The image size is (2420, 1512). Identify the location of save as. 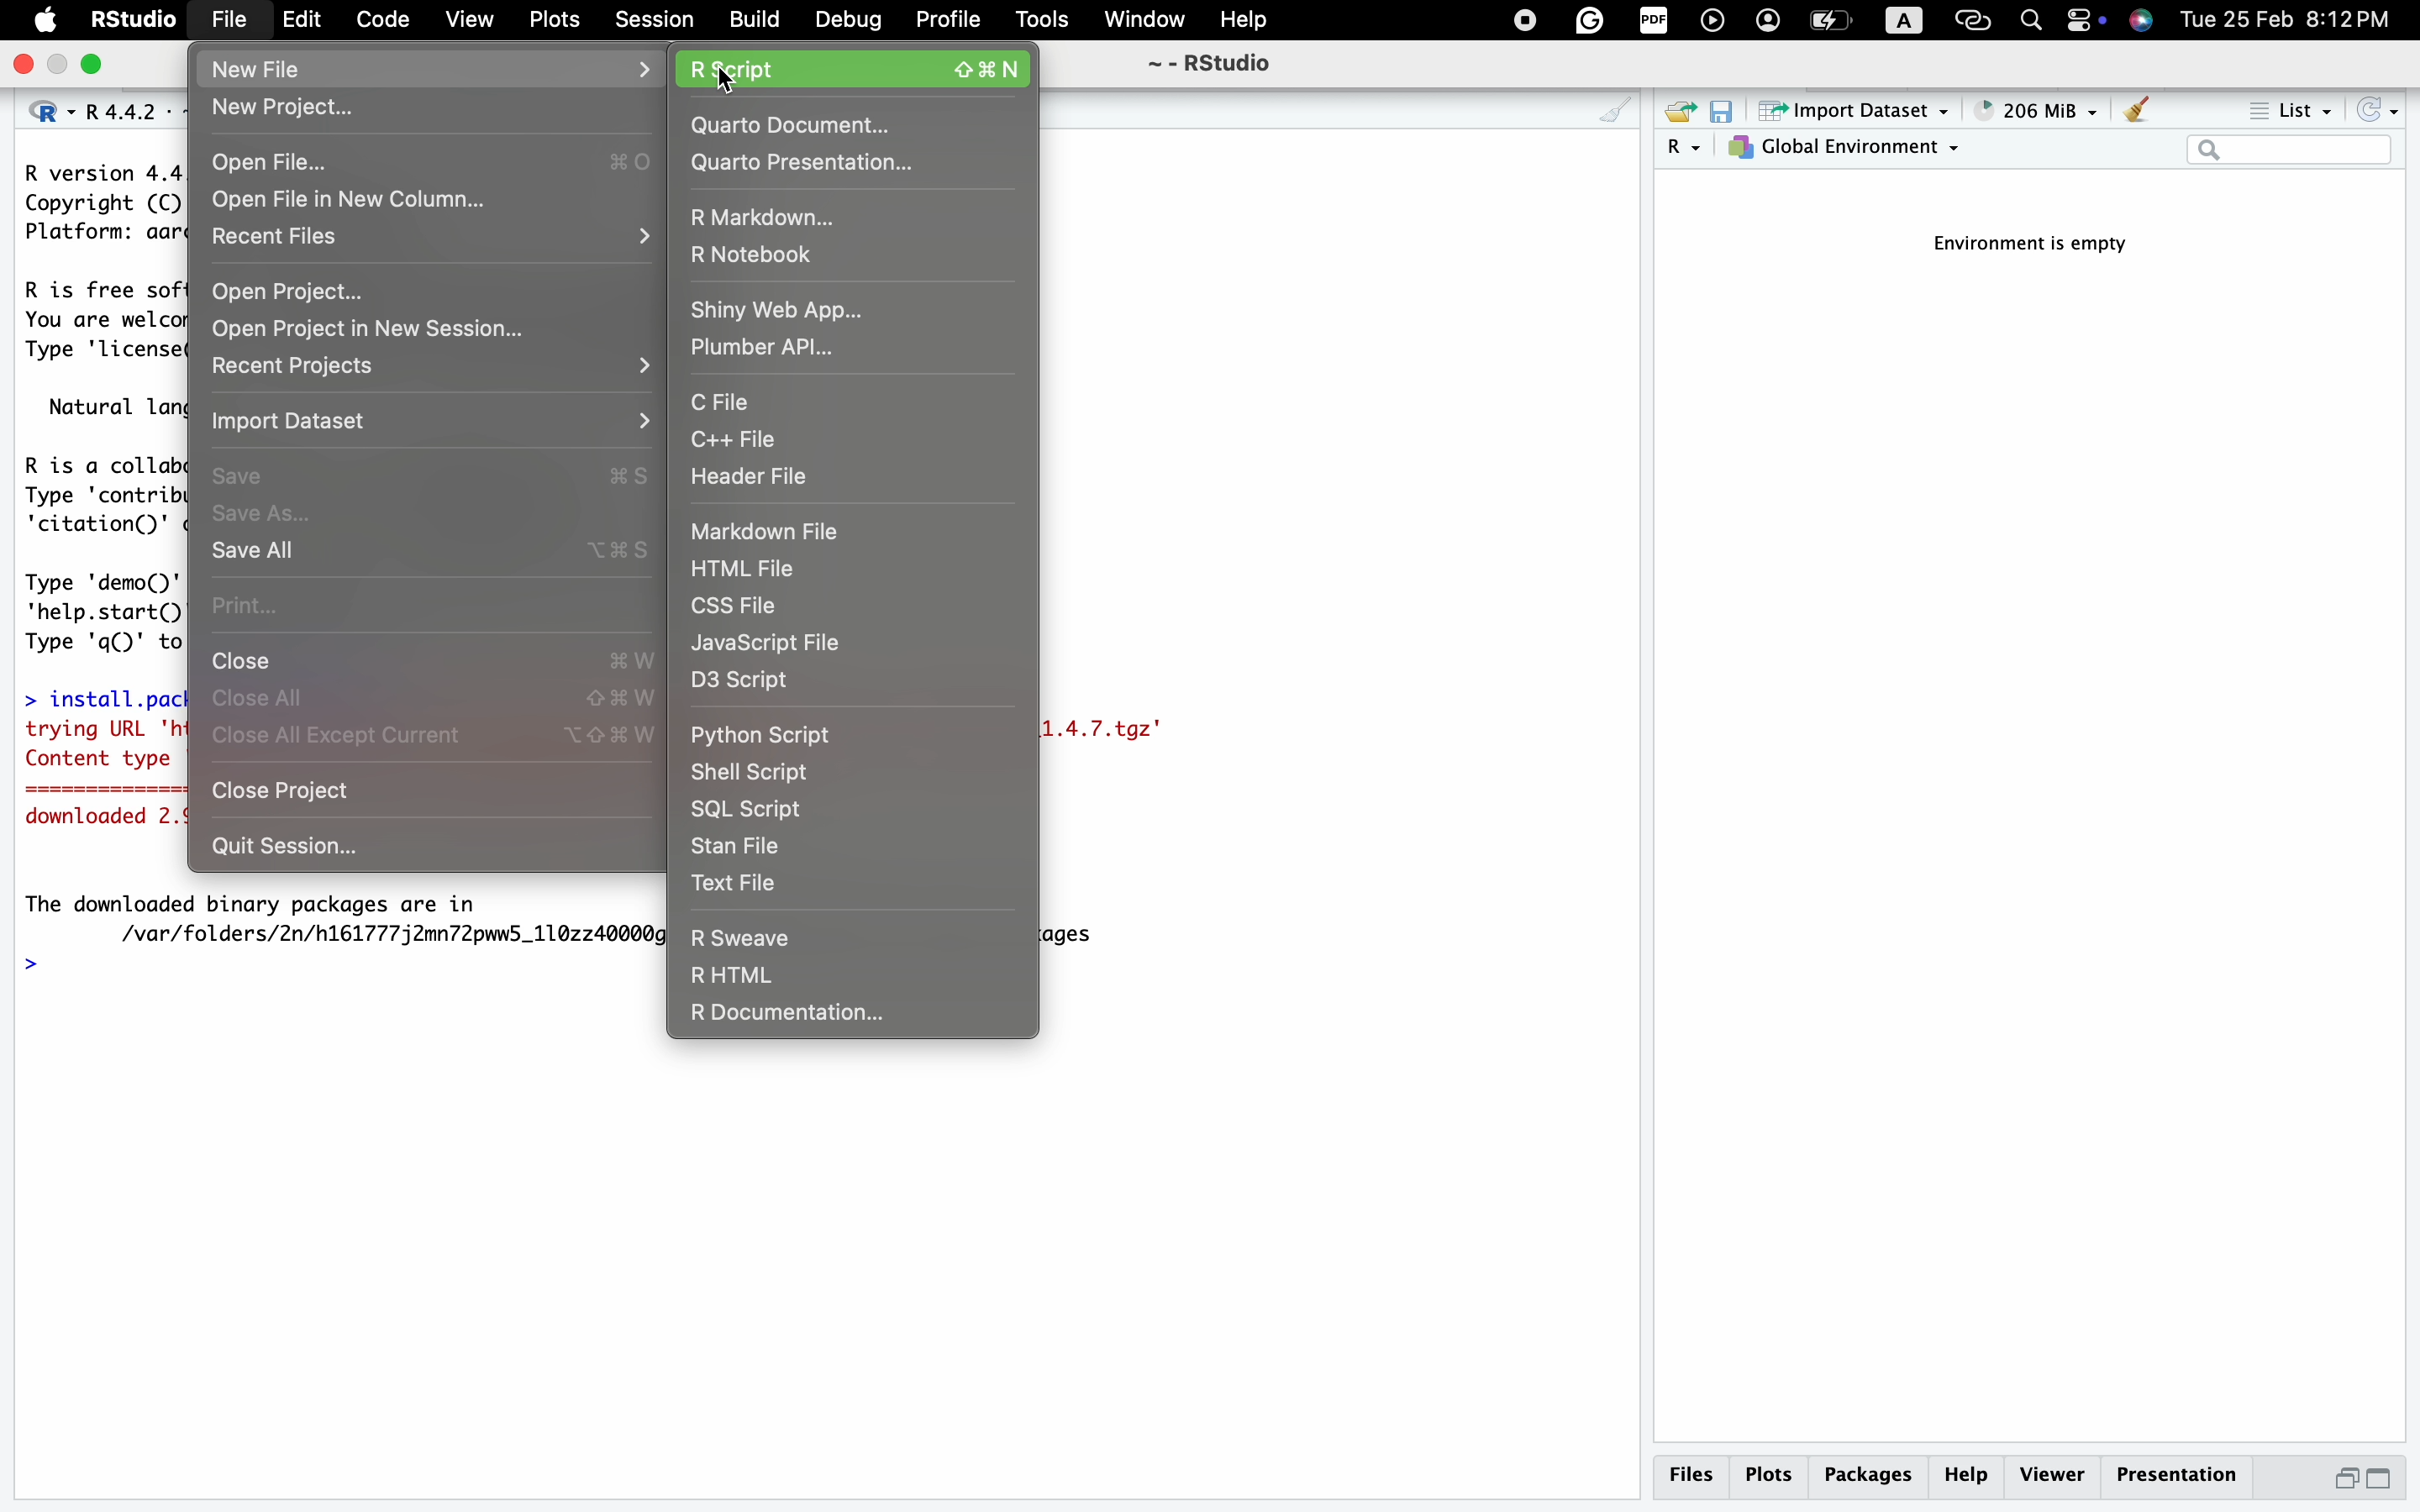
(432, 515).